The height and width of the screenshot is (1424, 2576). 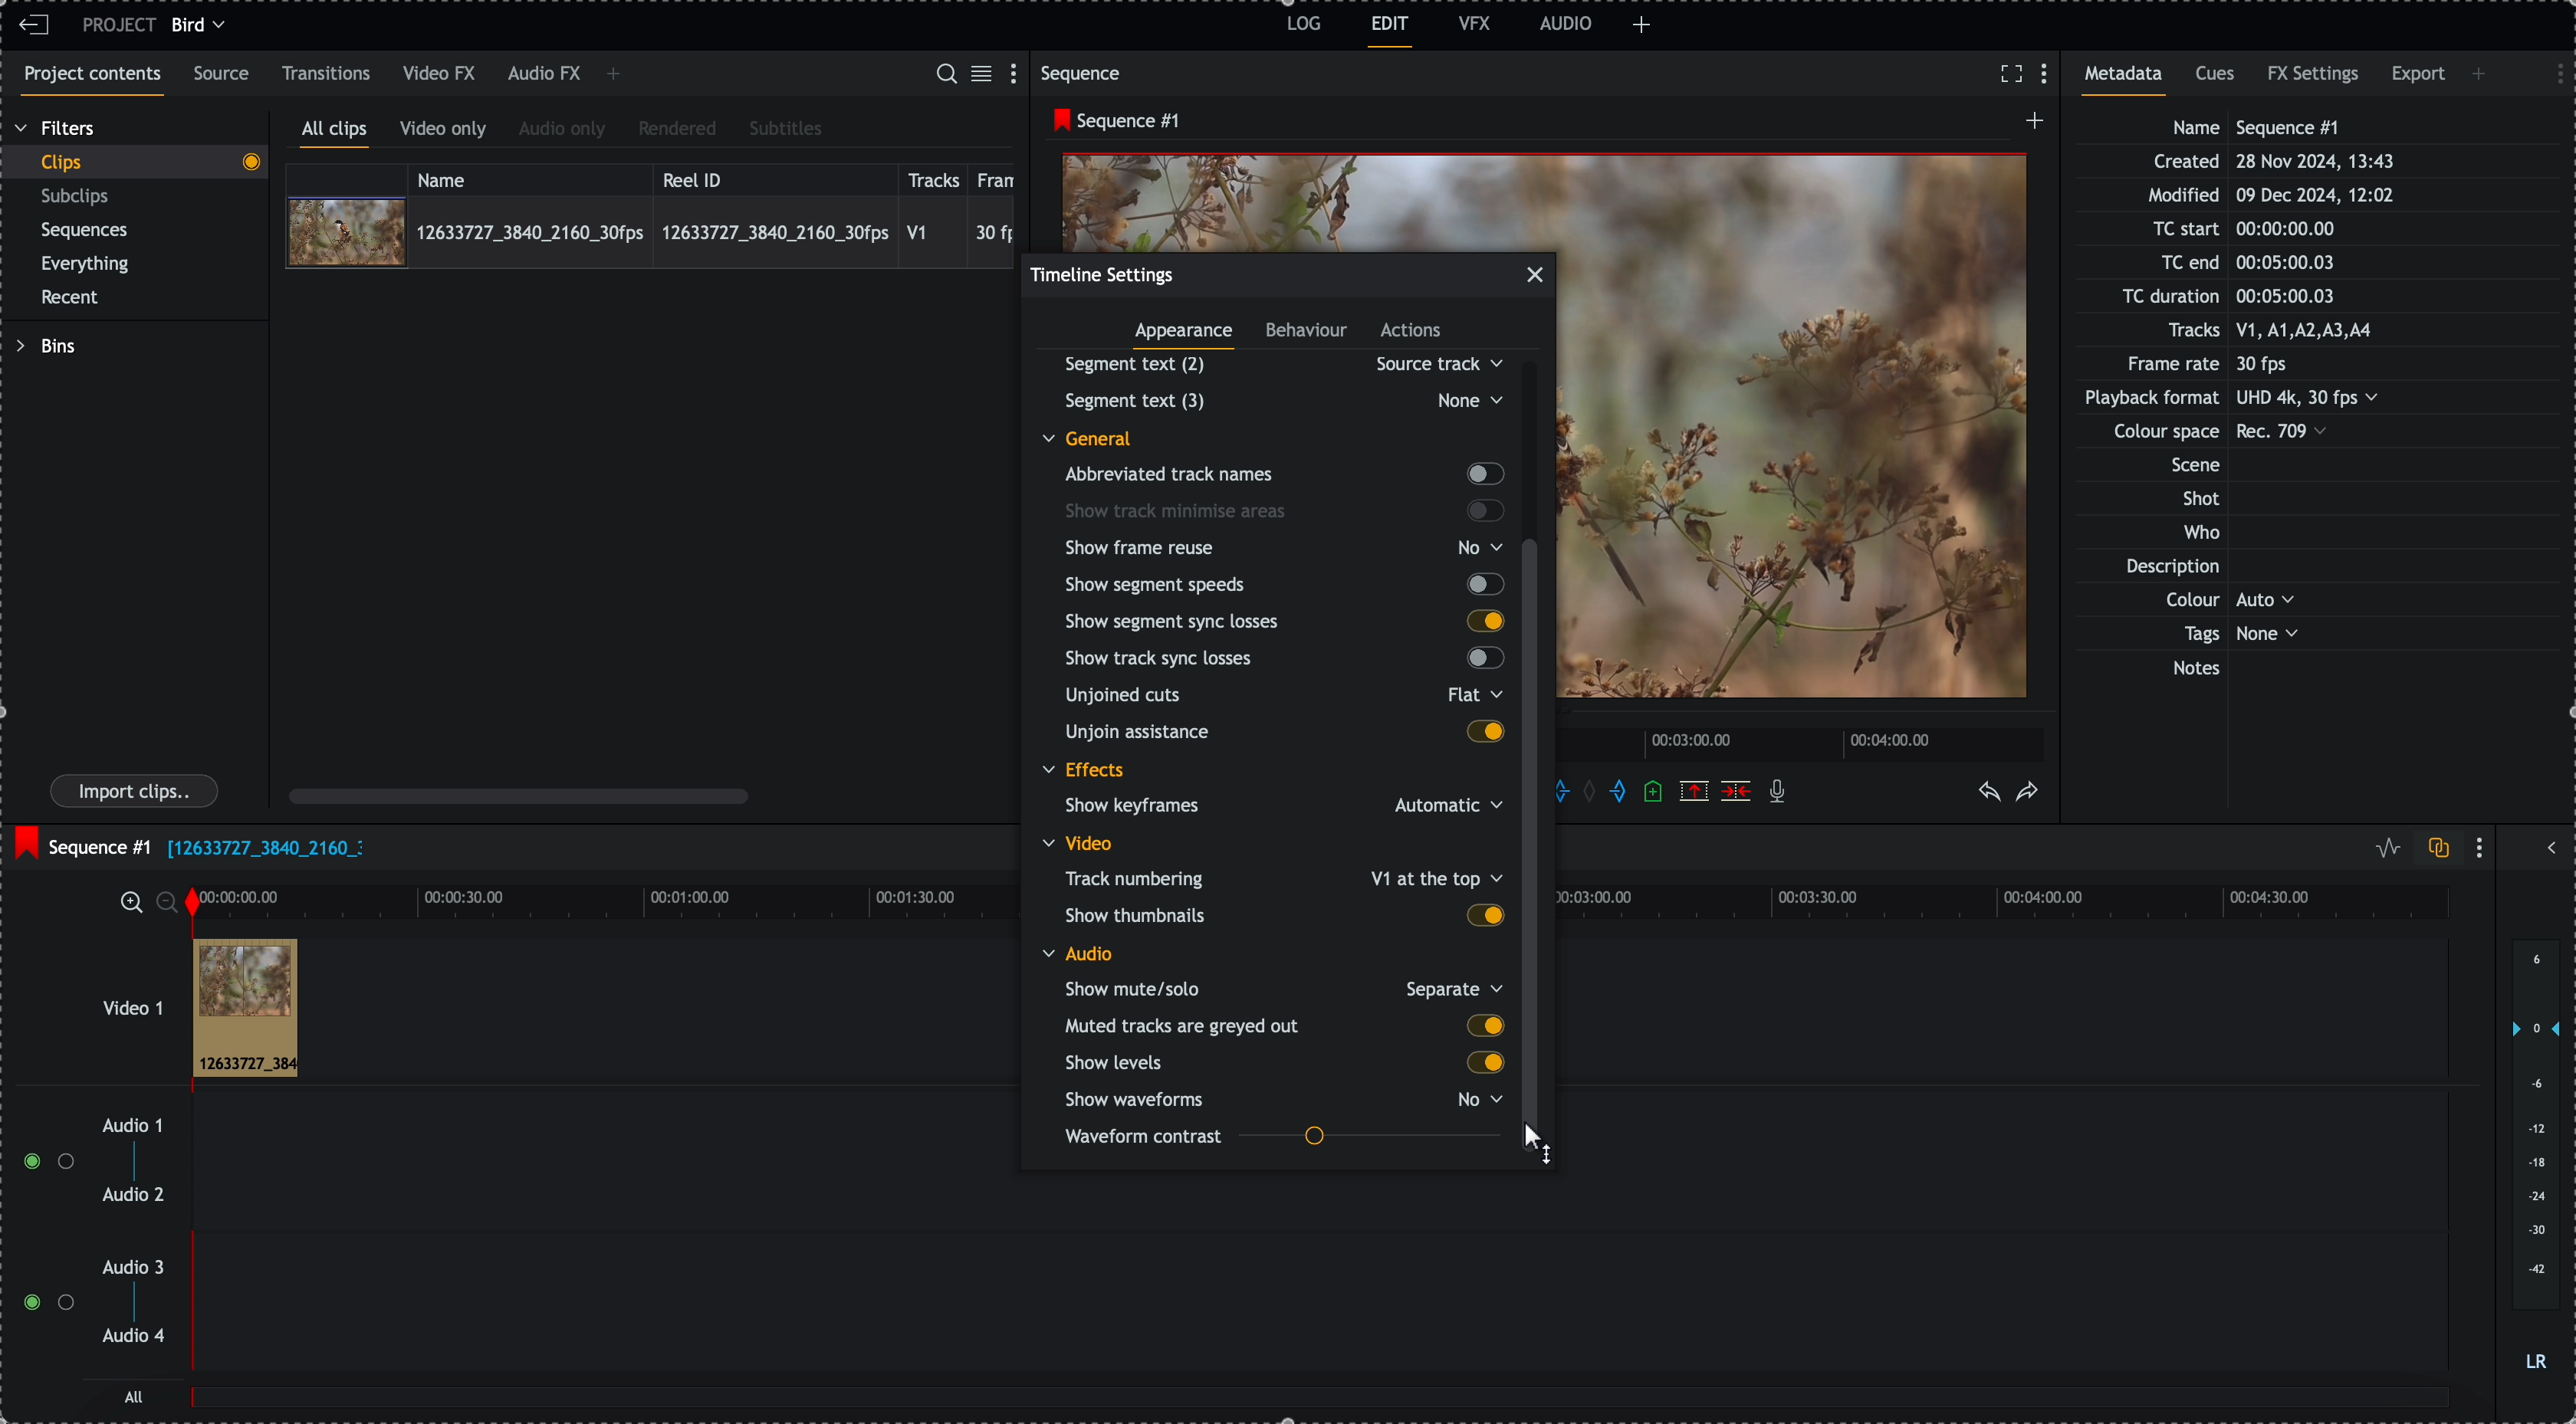 I want to click on track audio, so click(x=1318, y=1206).